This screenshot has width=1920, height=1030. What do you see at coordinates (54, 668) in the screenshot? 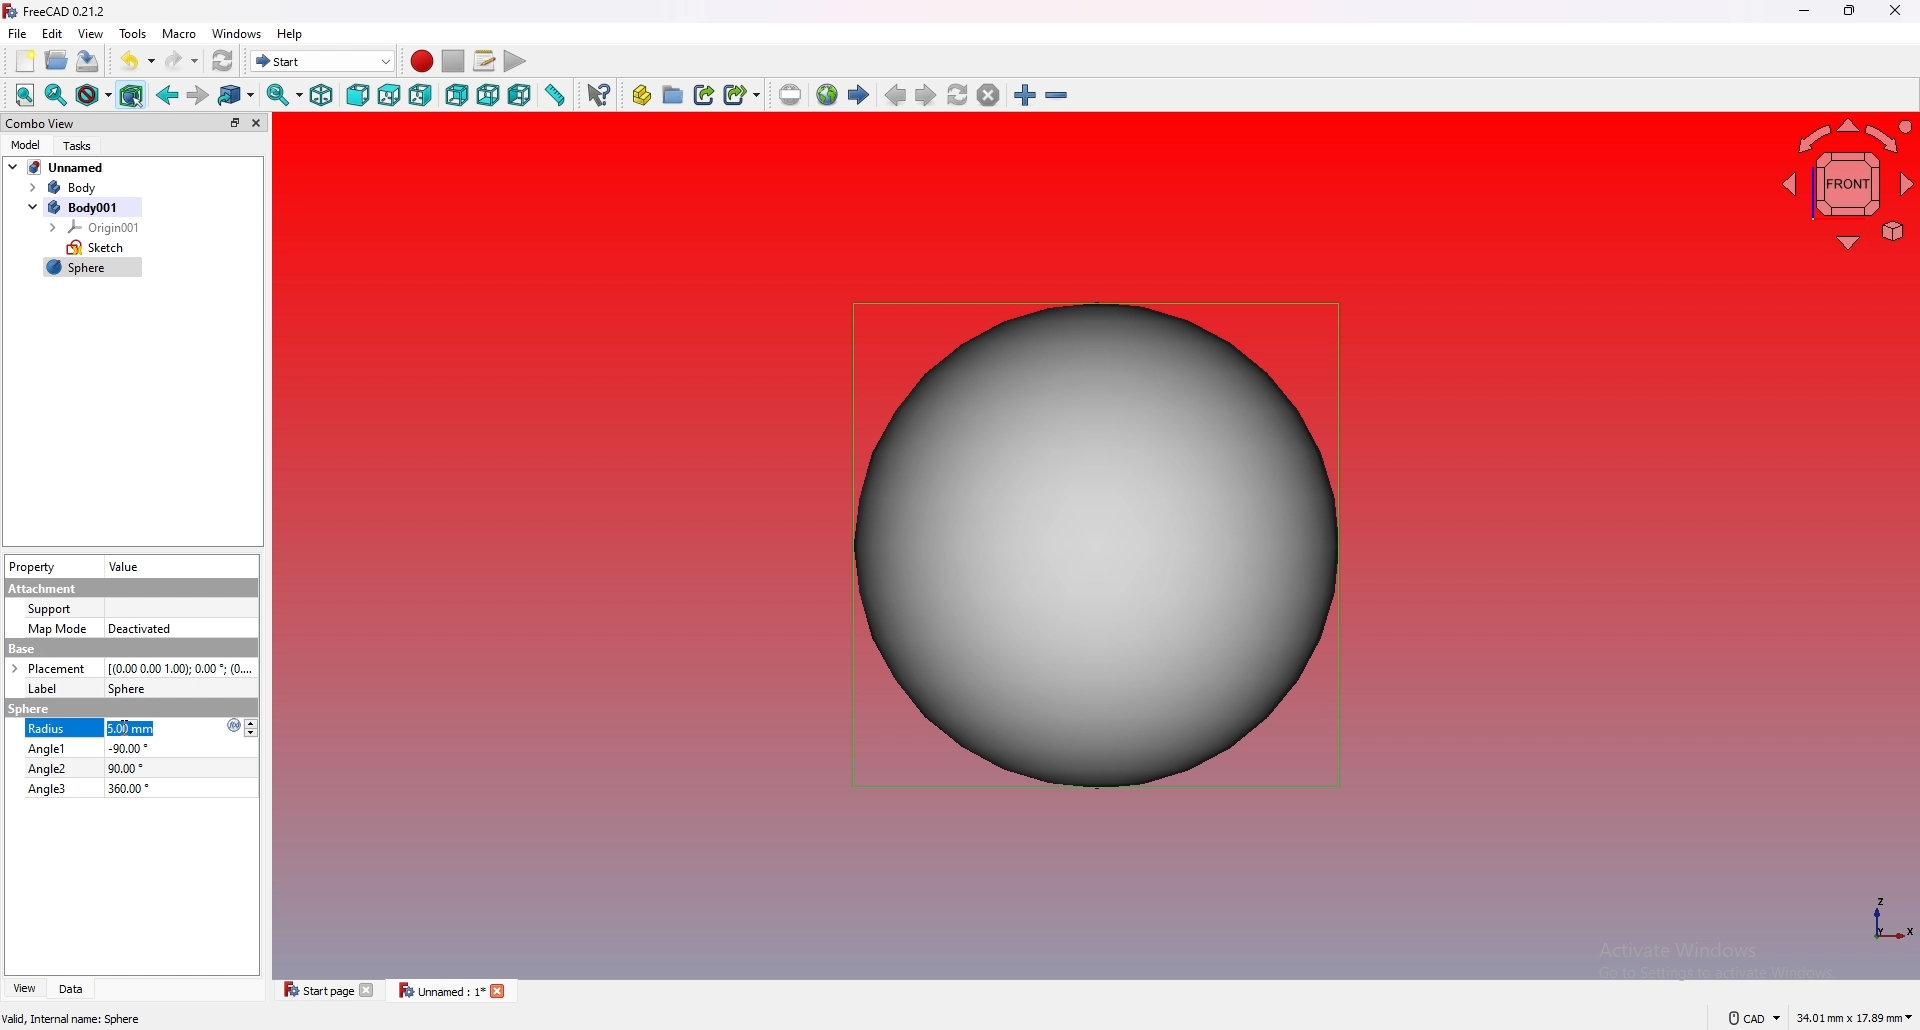
I see `>placement` at bounding box center [54, 668].